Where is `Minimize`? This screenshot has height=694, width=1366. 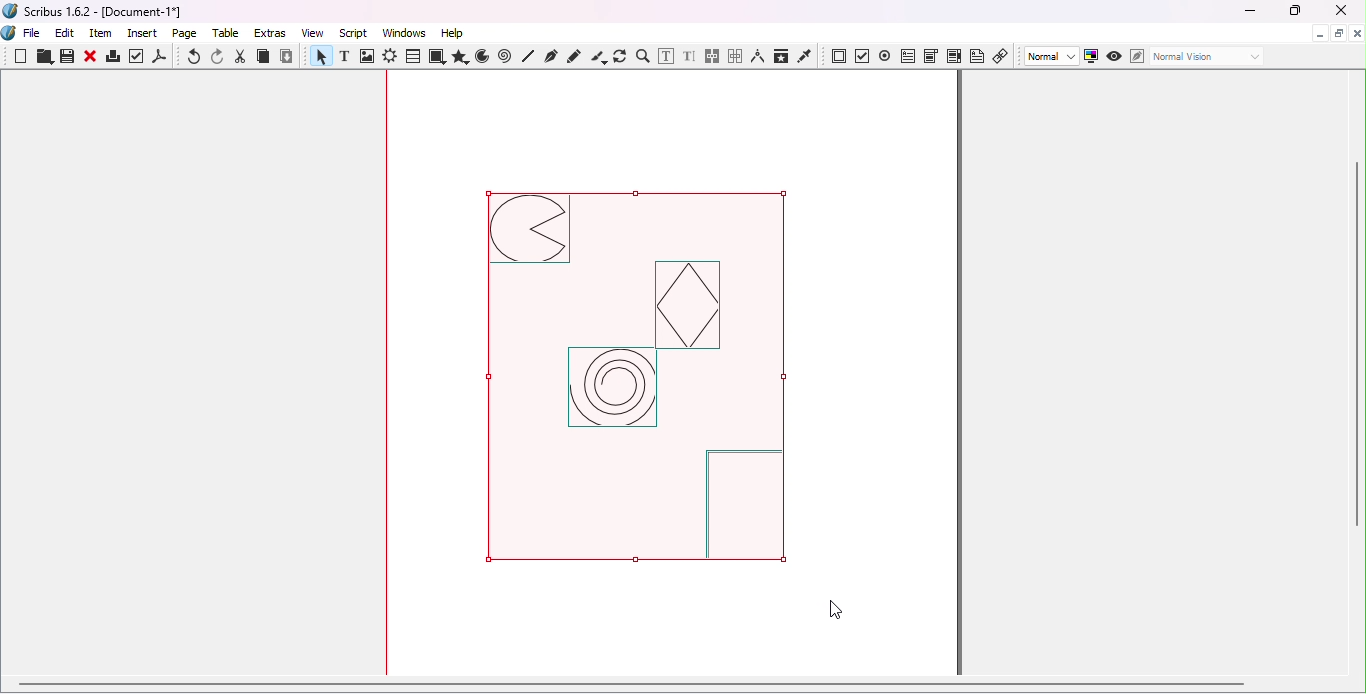 Minimize is located at coordinates (1249, 12).